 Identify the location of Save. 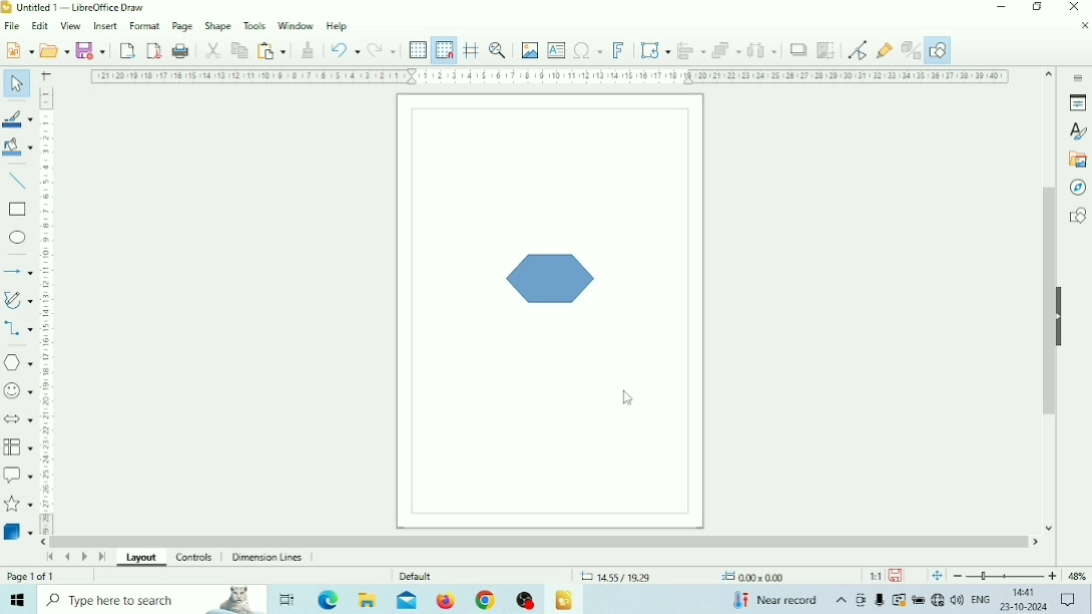
(91, 49).